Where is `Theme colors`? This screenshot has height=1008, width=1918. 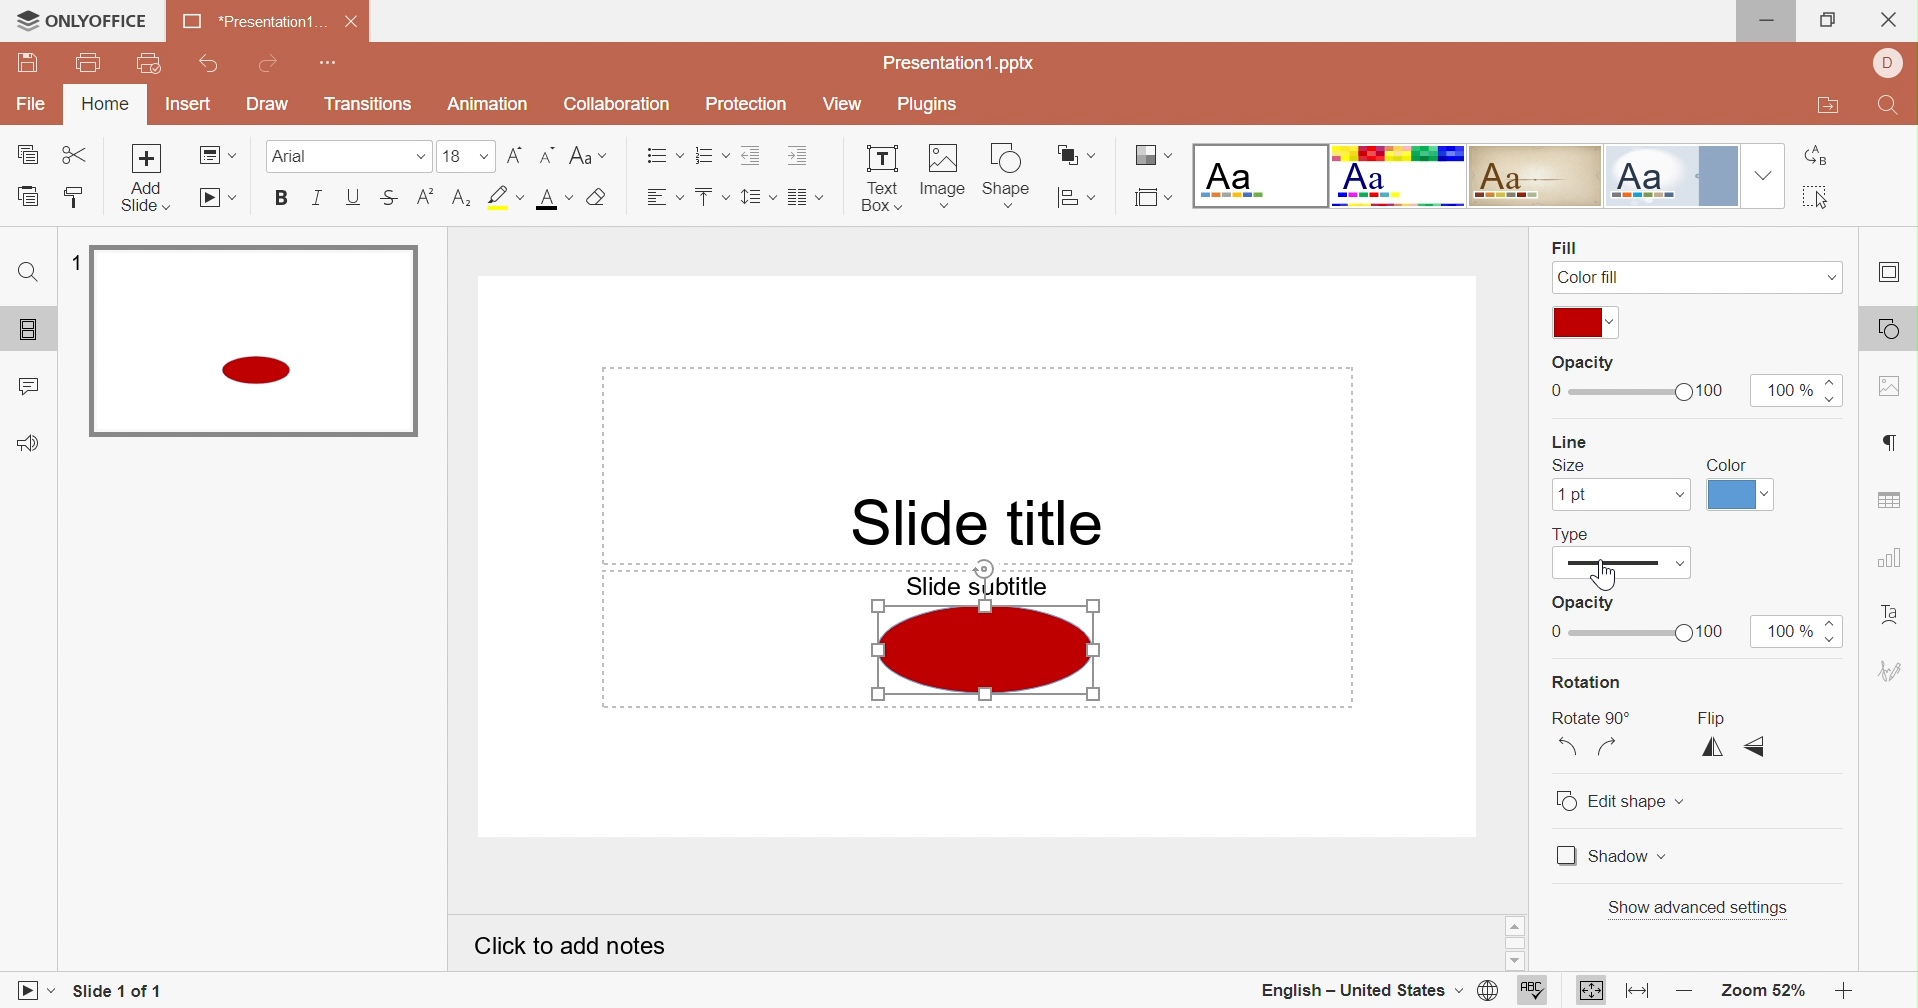
Theme colors is located at coordinates (1590, 322).